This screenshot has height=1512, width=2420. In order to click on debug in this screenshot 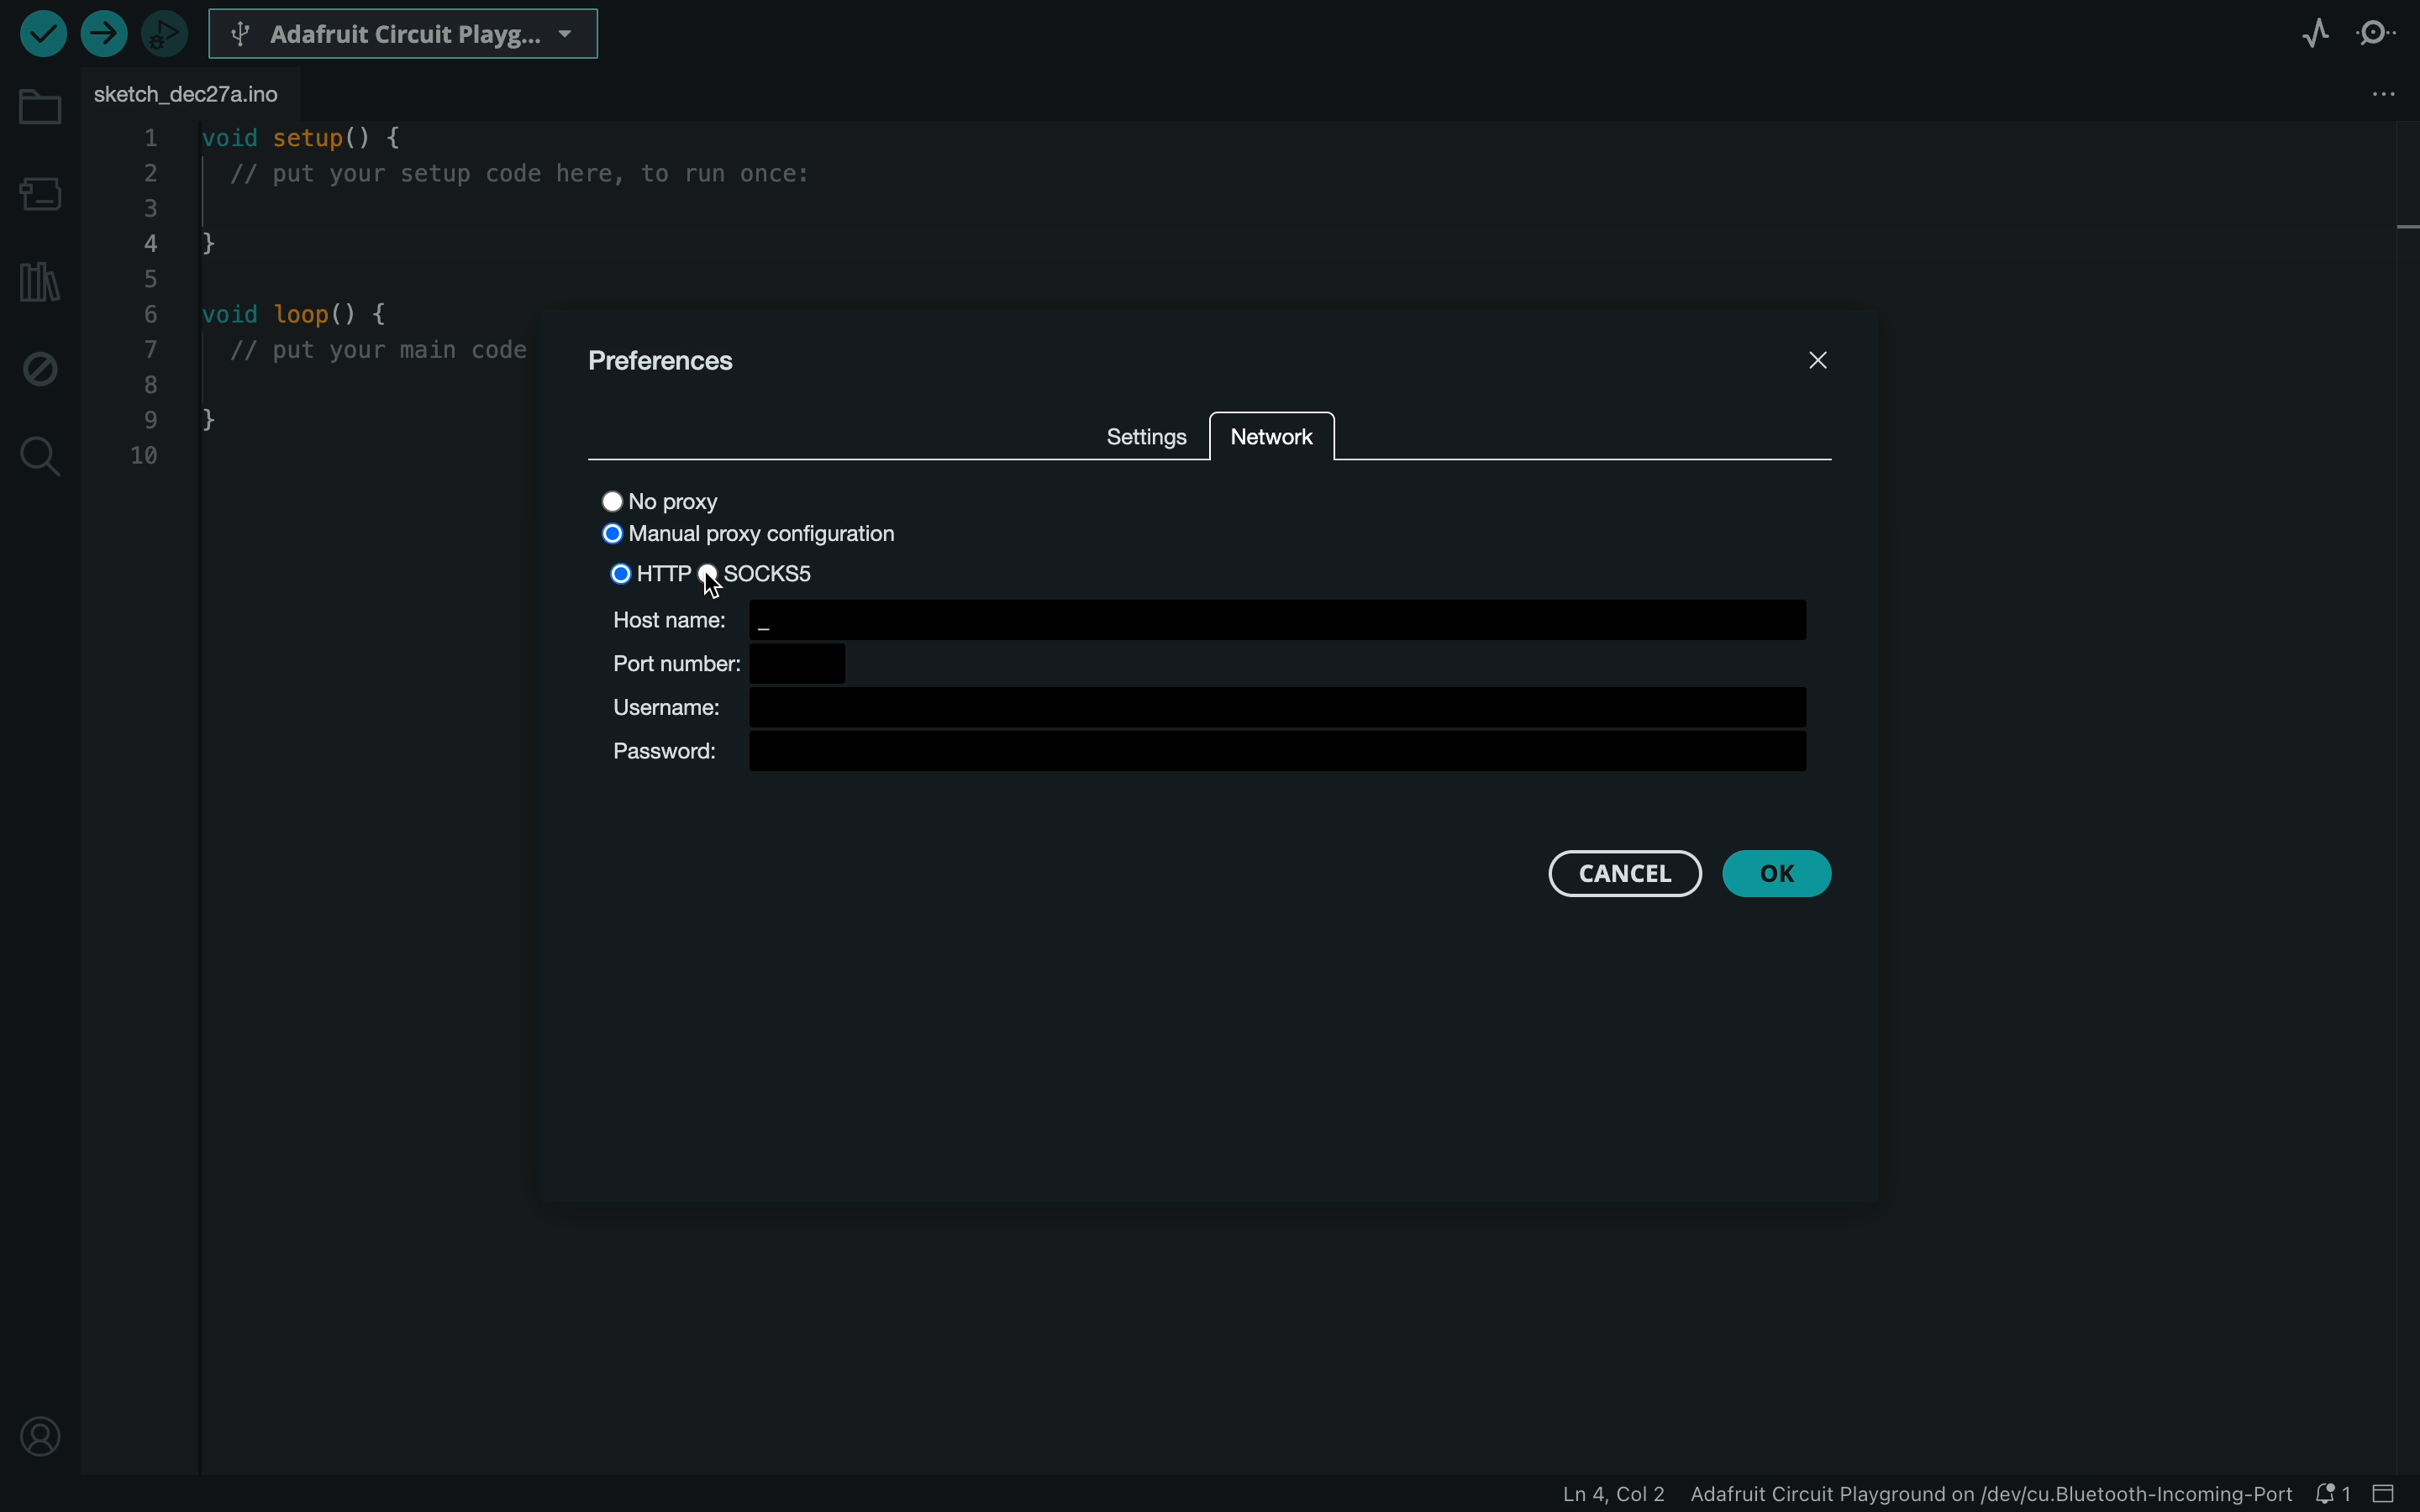, I will do `click(40, 363)`.